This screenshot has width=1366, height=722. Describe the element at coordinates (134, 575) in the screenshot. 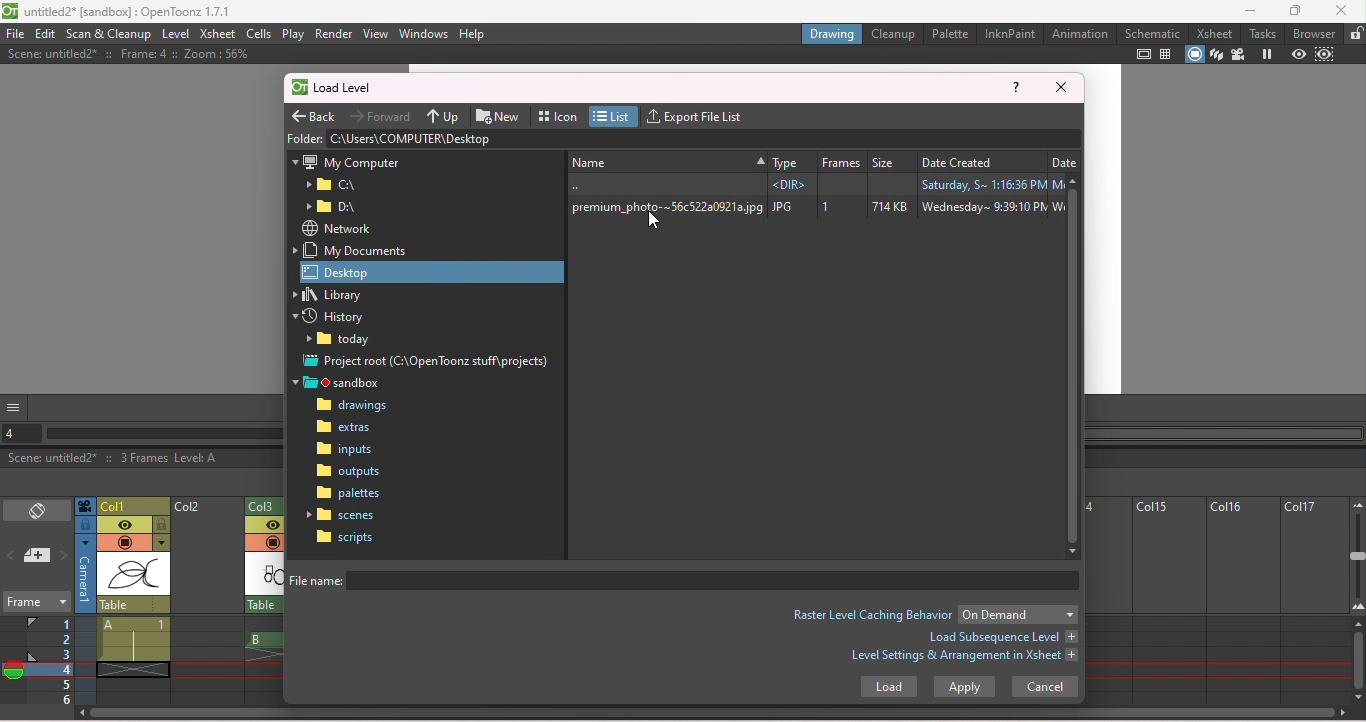

I see `scene` at that location.